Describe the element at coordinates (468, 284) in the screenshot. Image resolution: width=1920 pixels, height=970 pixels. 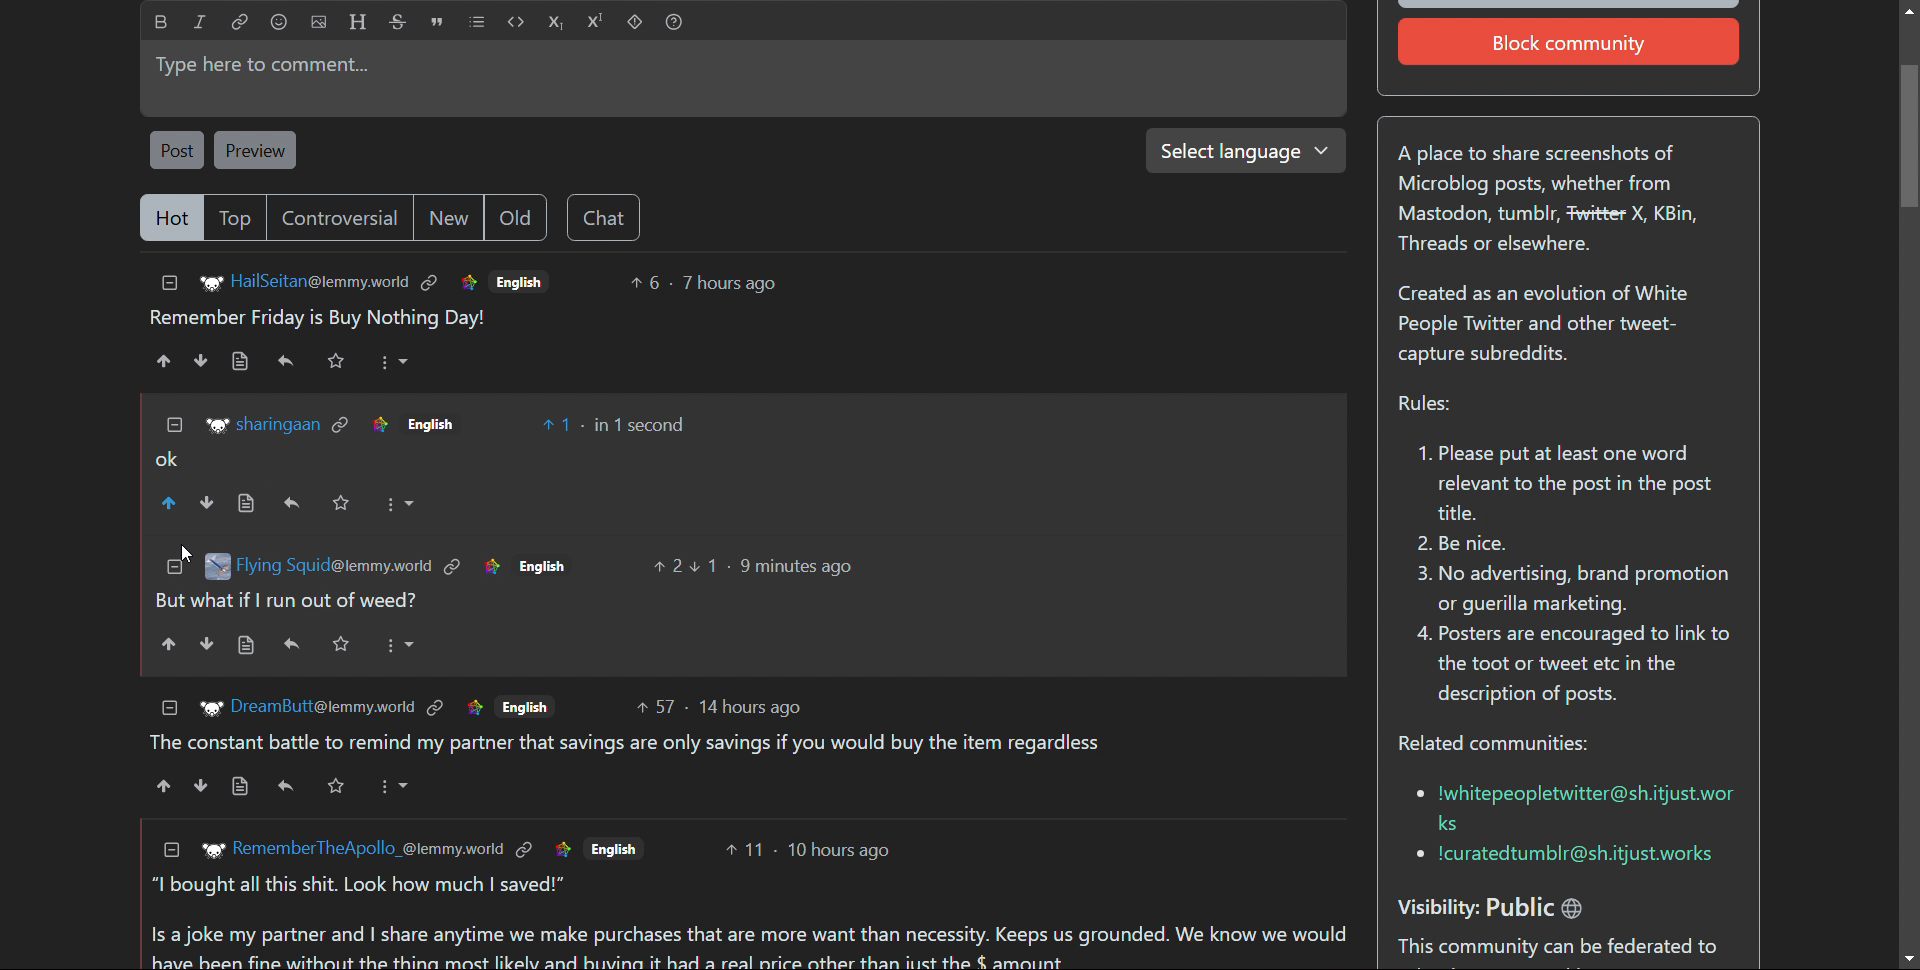
I see `link` at that location.